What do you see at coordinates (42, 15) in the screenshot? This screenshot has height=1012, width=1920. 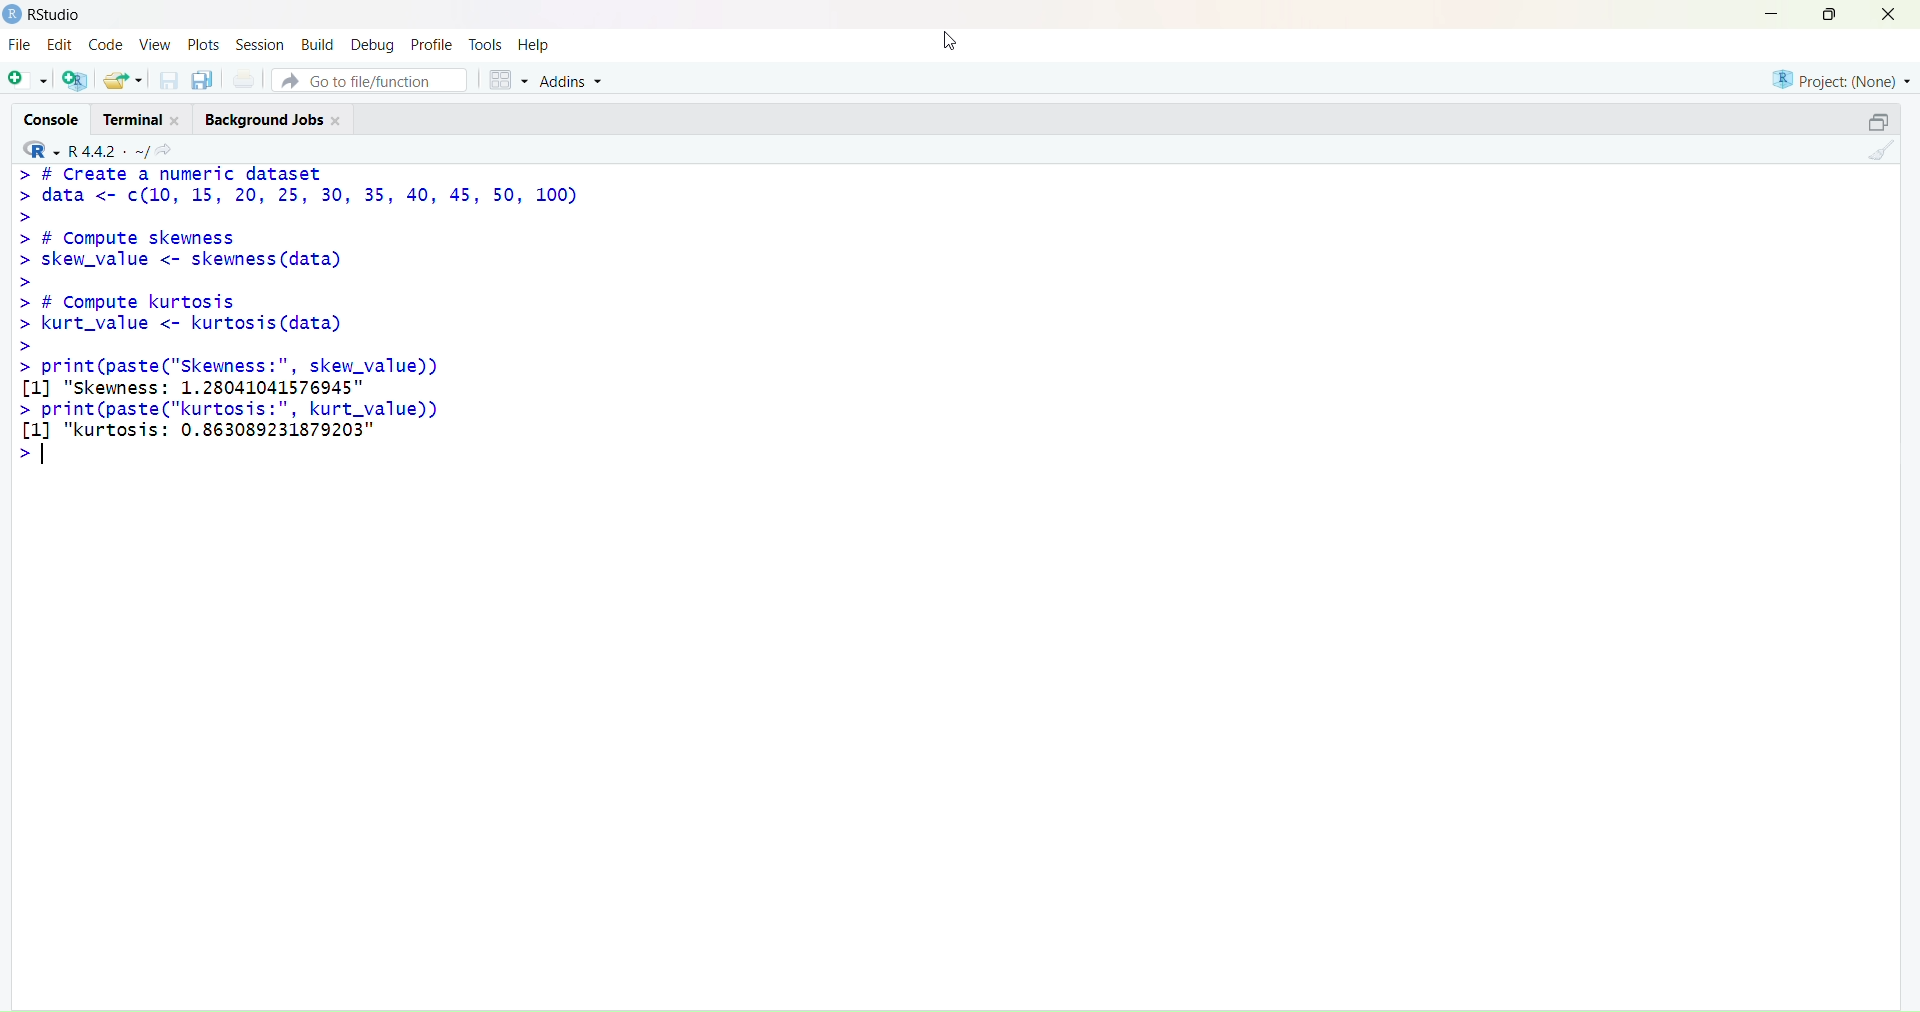 I see `RStudio` at bounding box center [42, 15].